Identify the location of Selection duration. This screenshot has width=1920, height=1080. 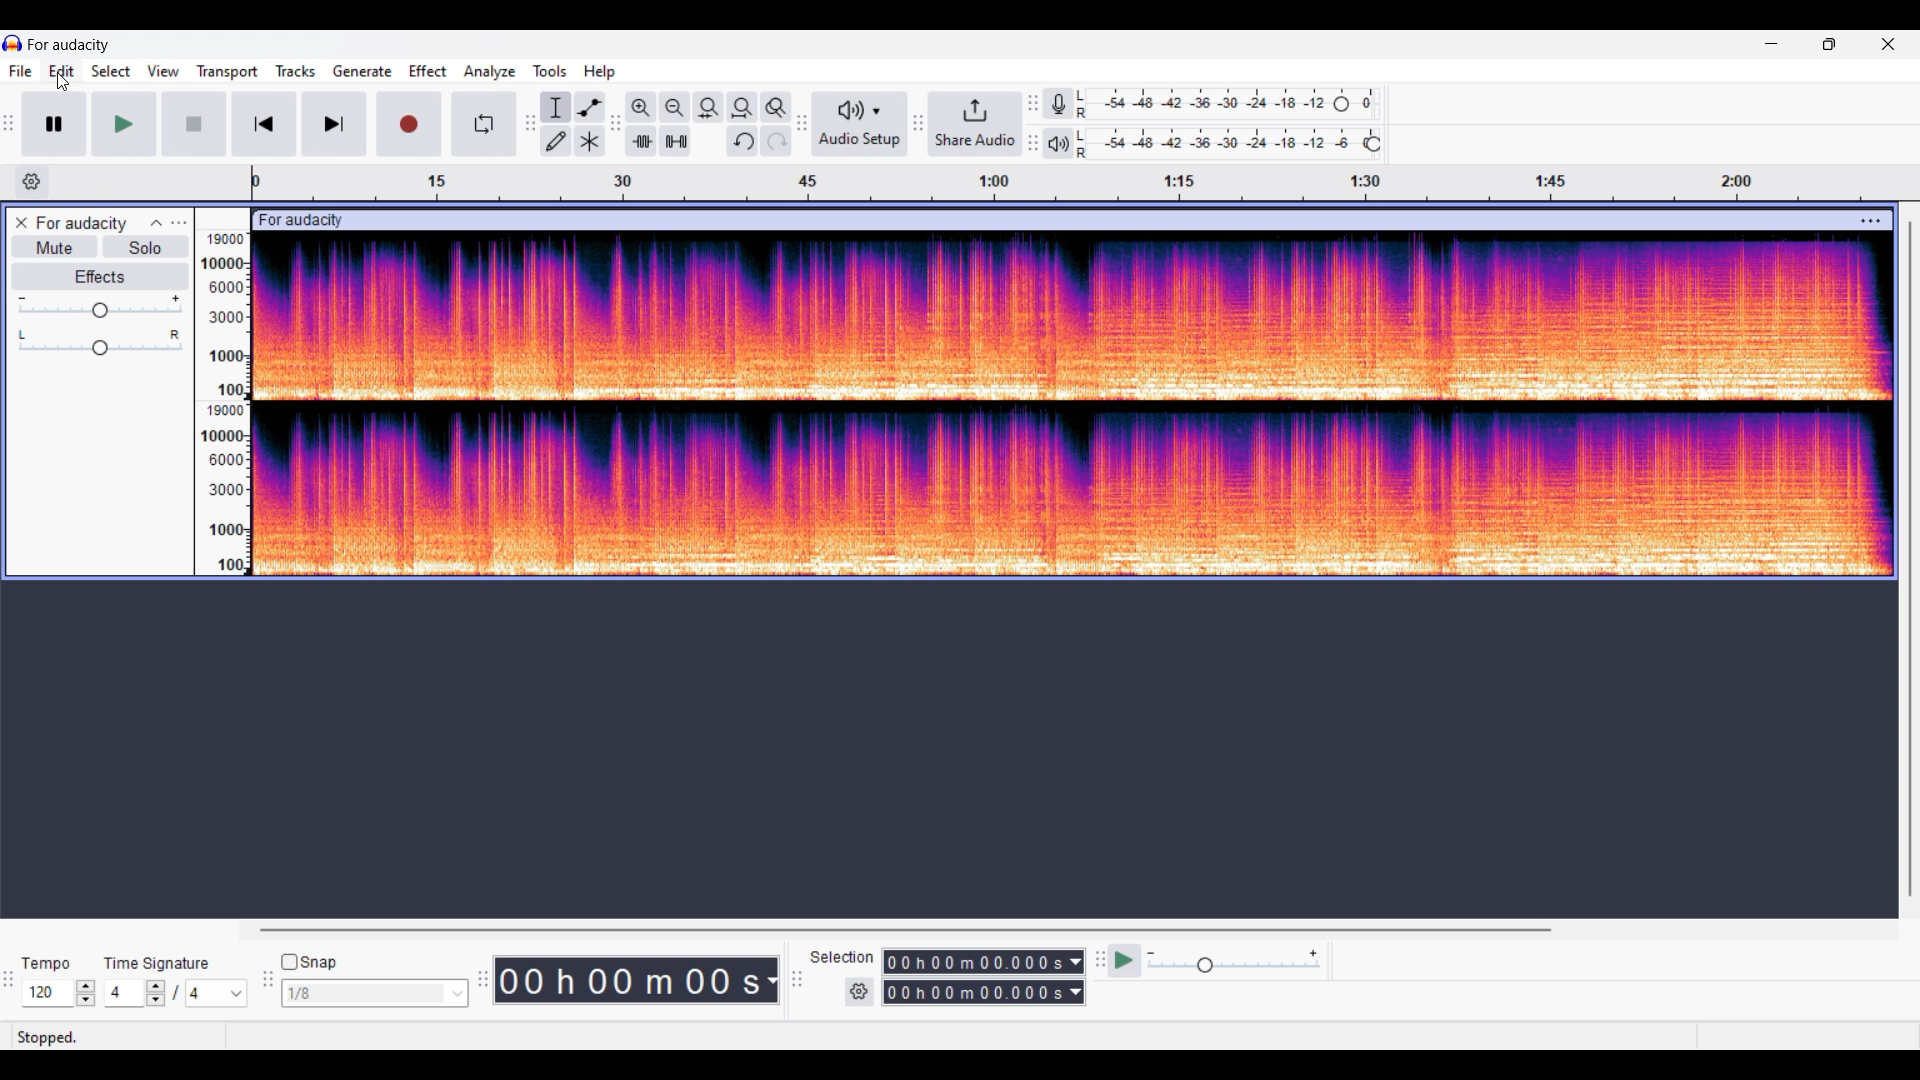
(975, 977).